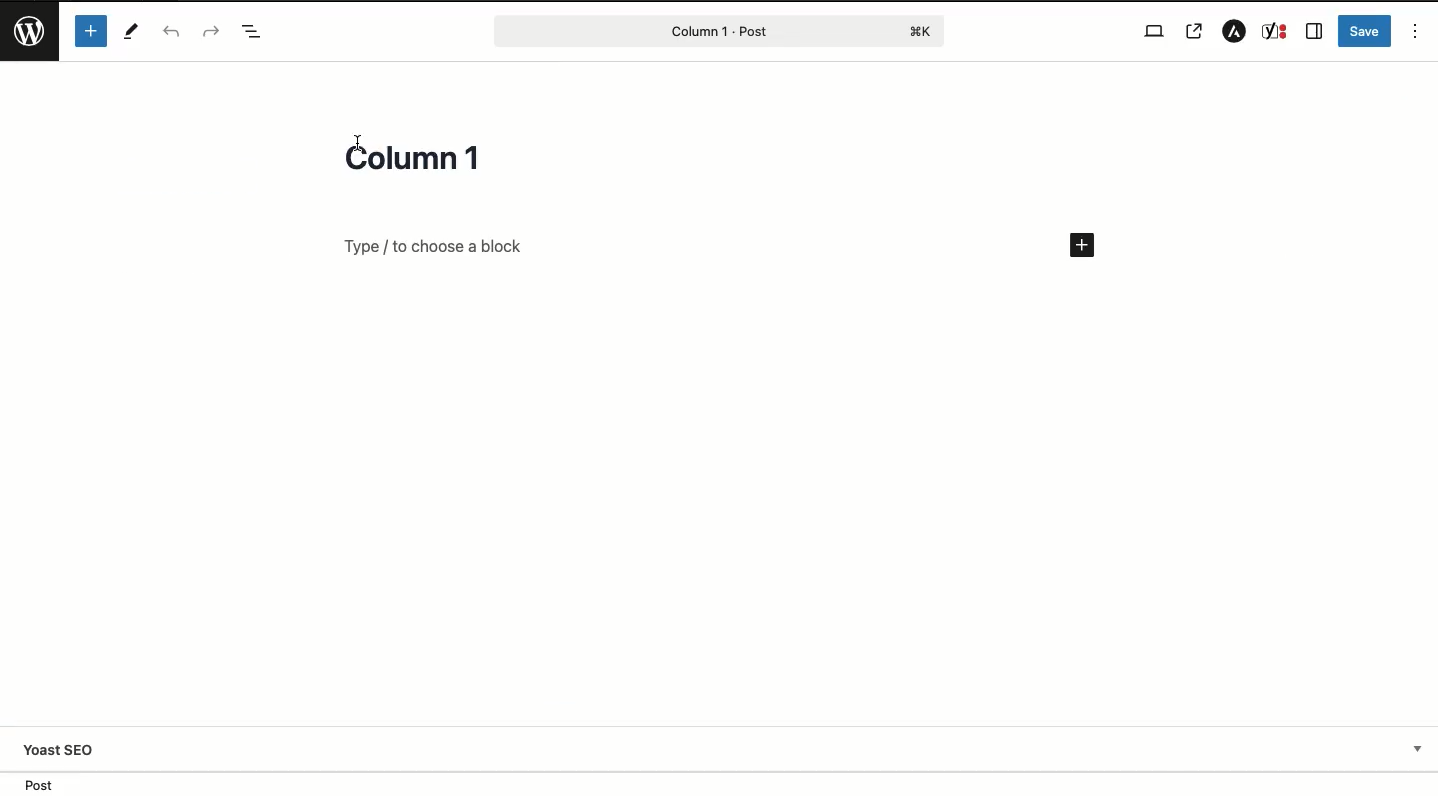 The image size is (1438, 796). Describe the element at coordinates (1151, 30) in the screenshot. I see `View` at that location.